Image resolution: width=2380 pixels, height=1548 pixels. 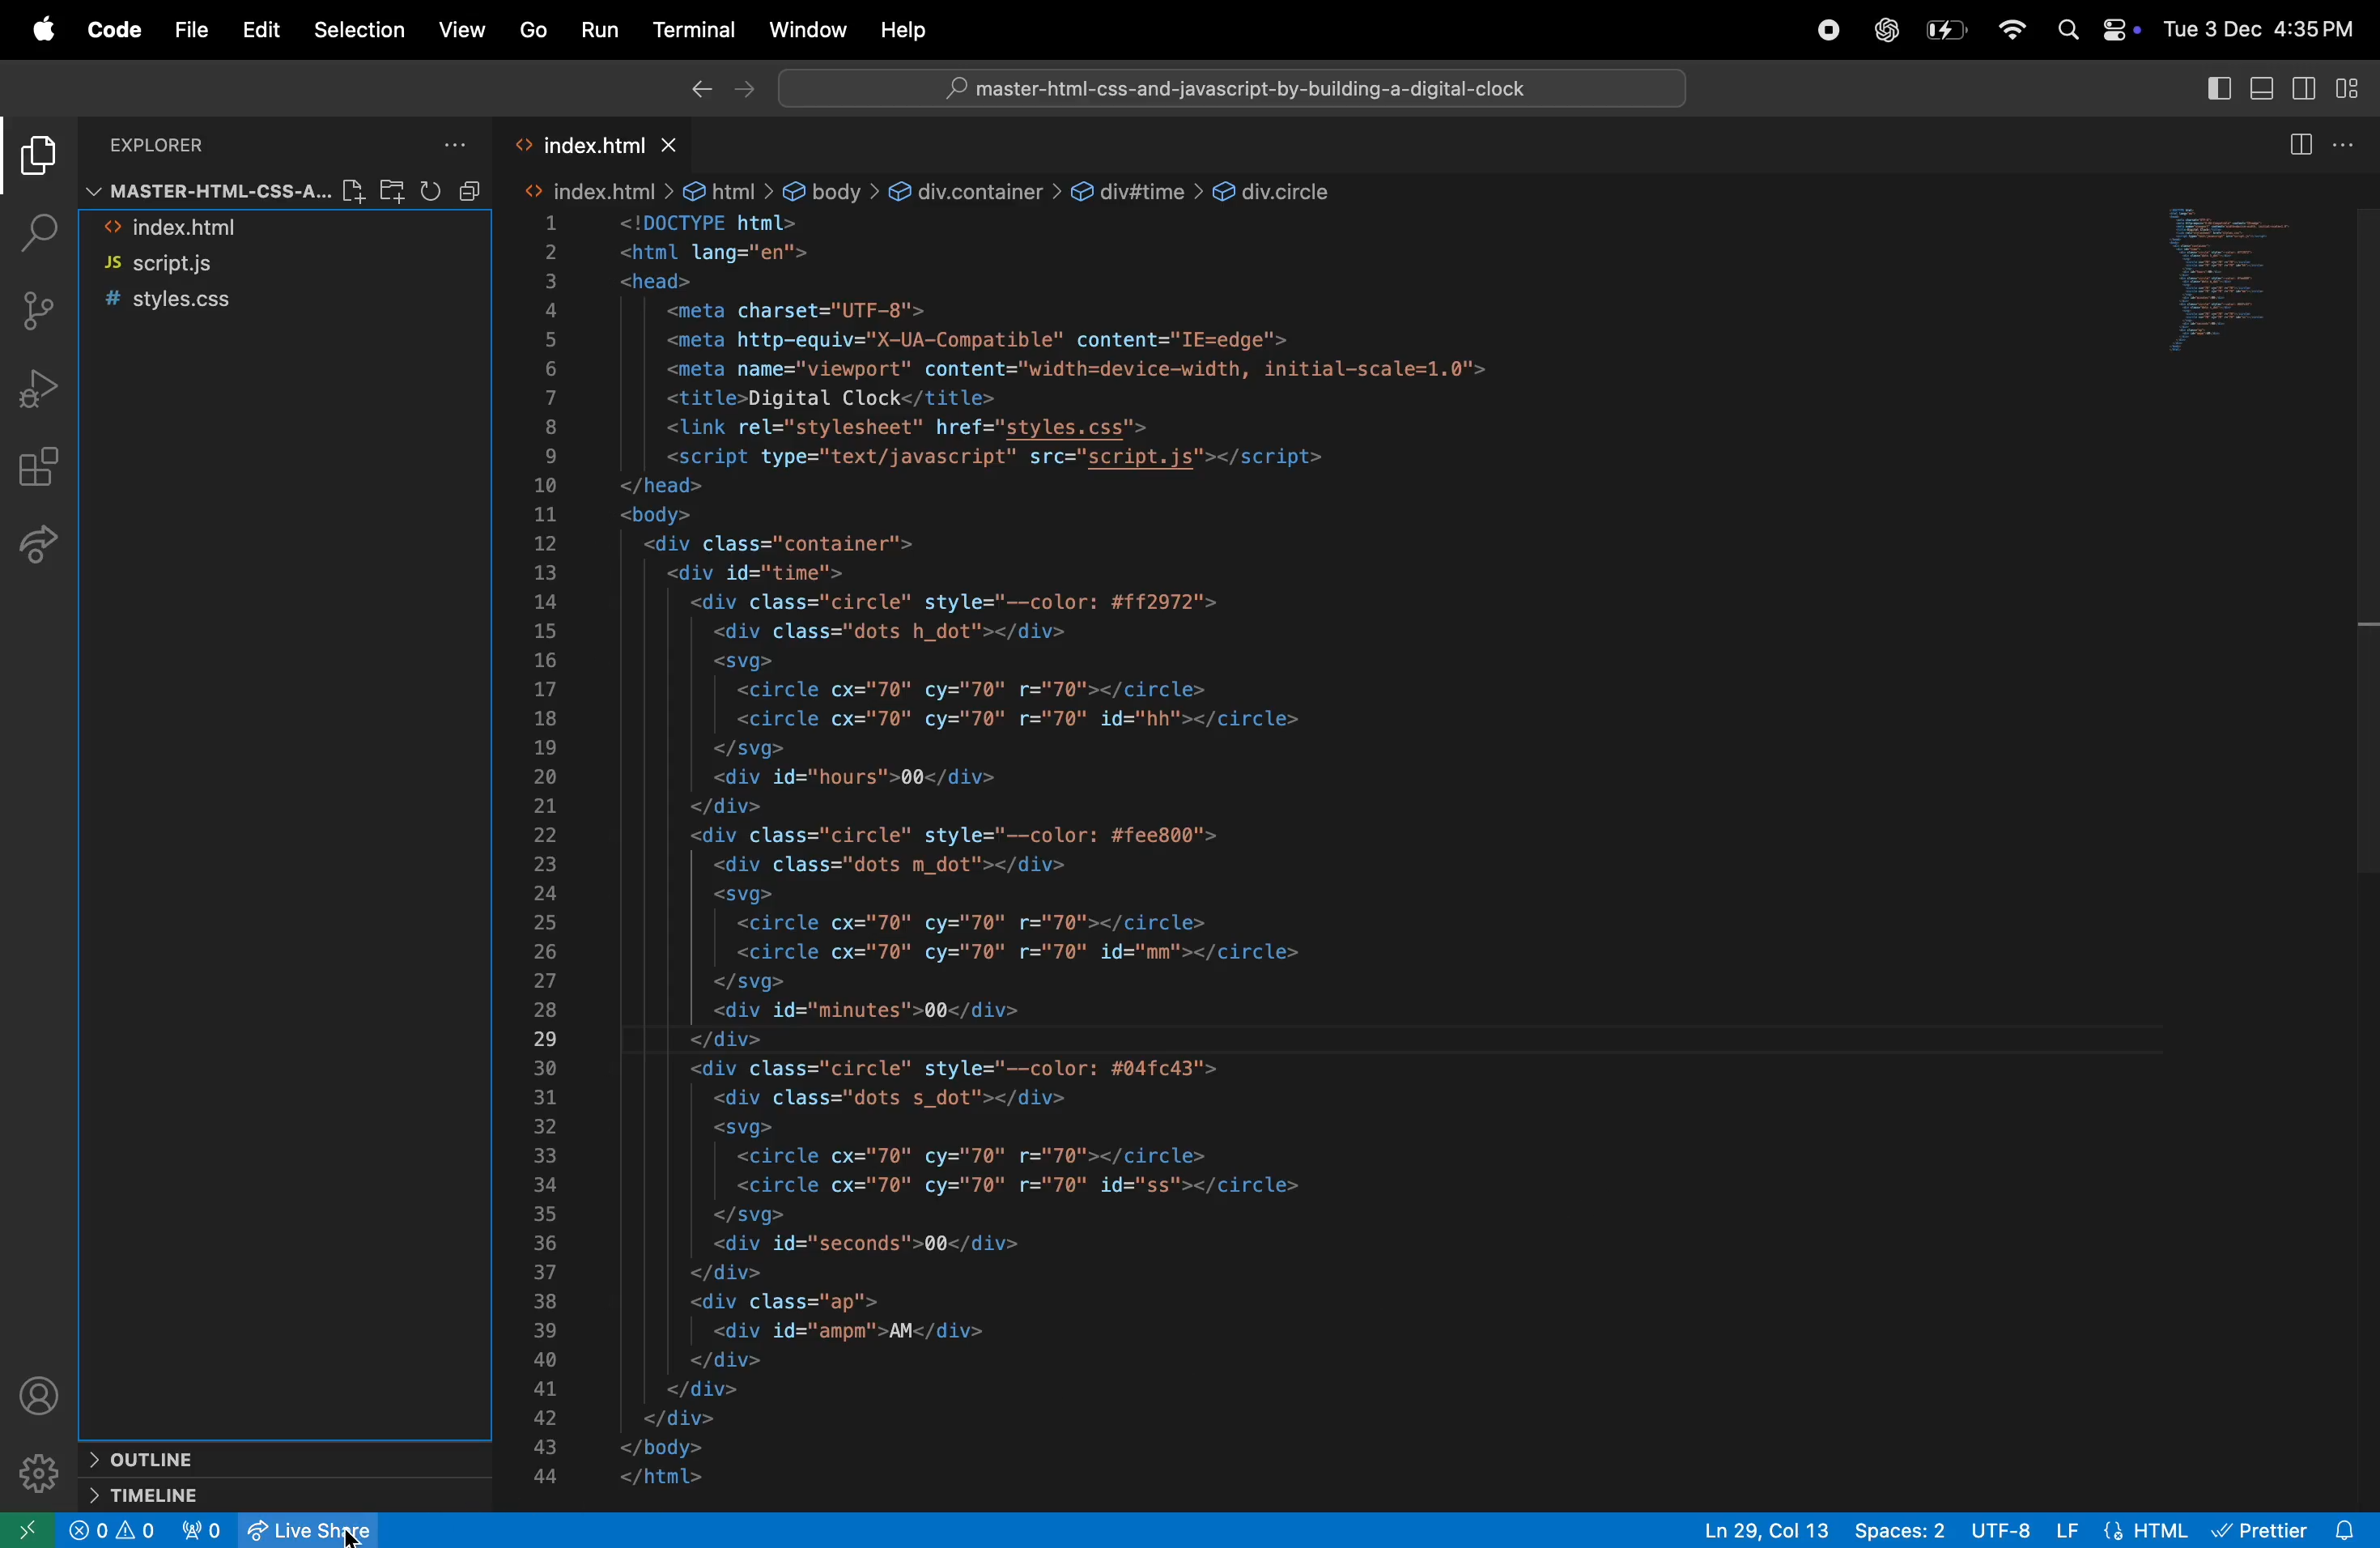 I want to click on index.html, so click(x=241, y=229).